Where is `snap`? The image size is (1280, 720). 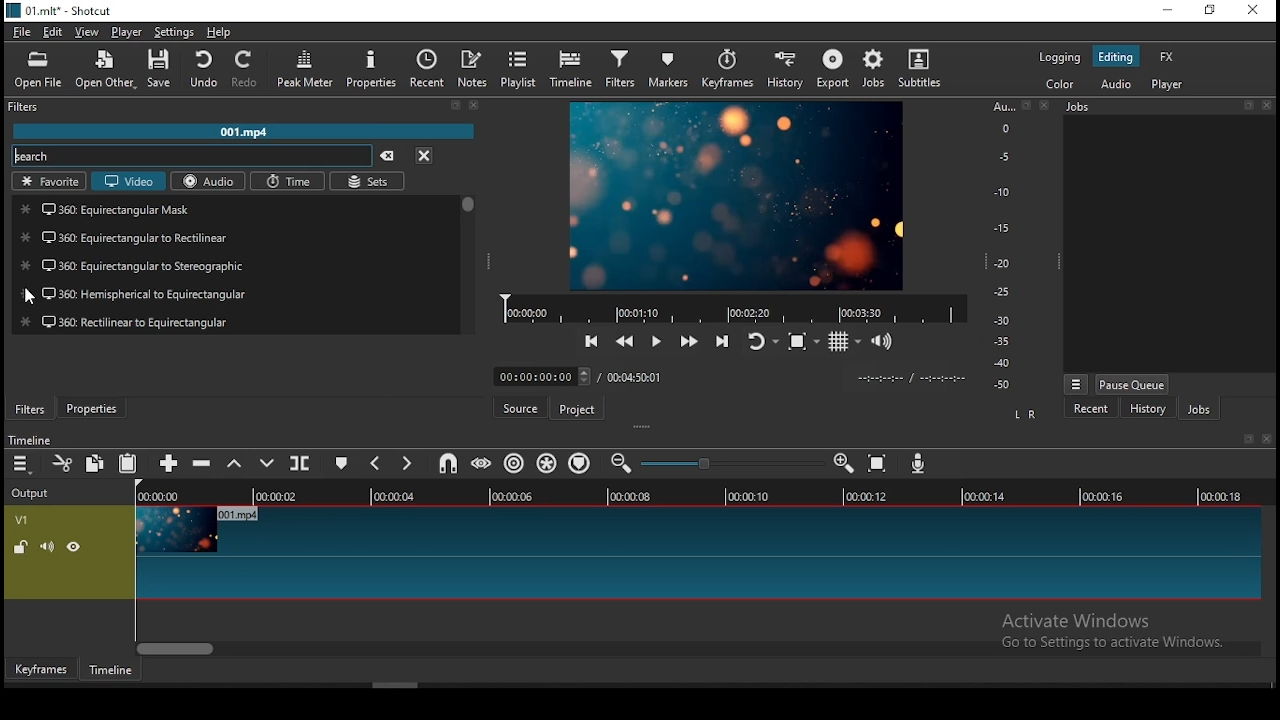 snap is located at coordinates (449, 463).